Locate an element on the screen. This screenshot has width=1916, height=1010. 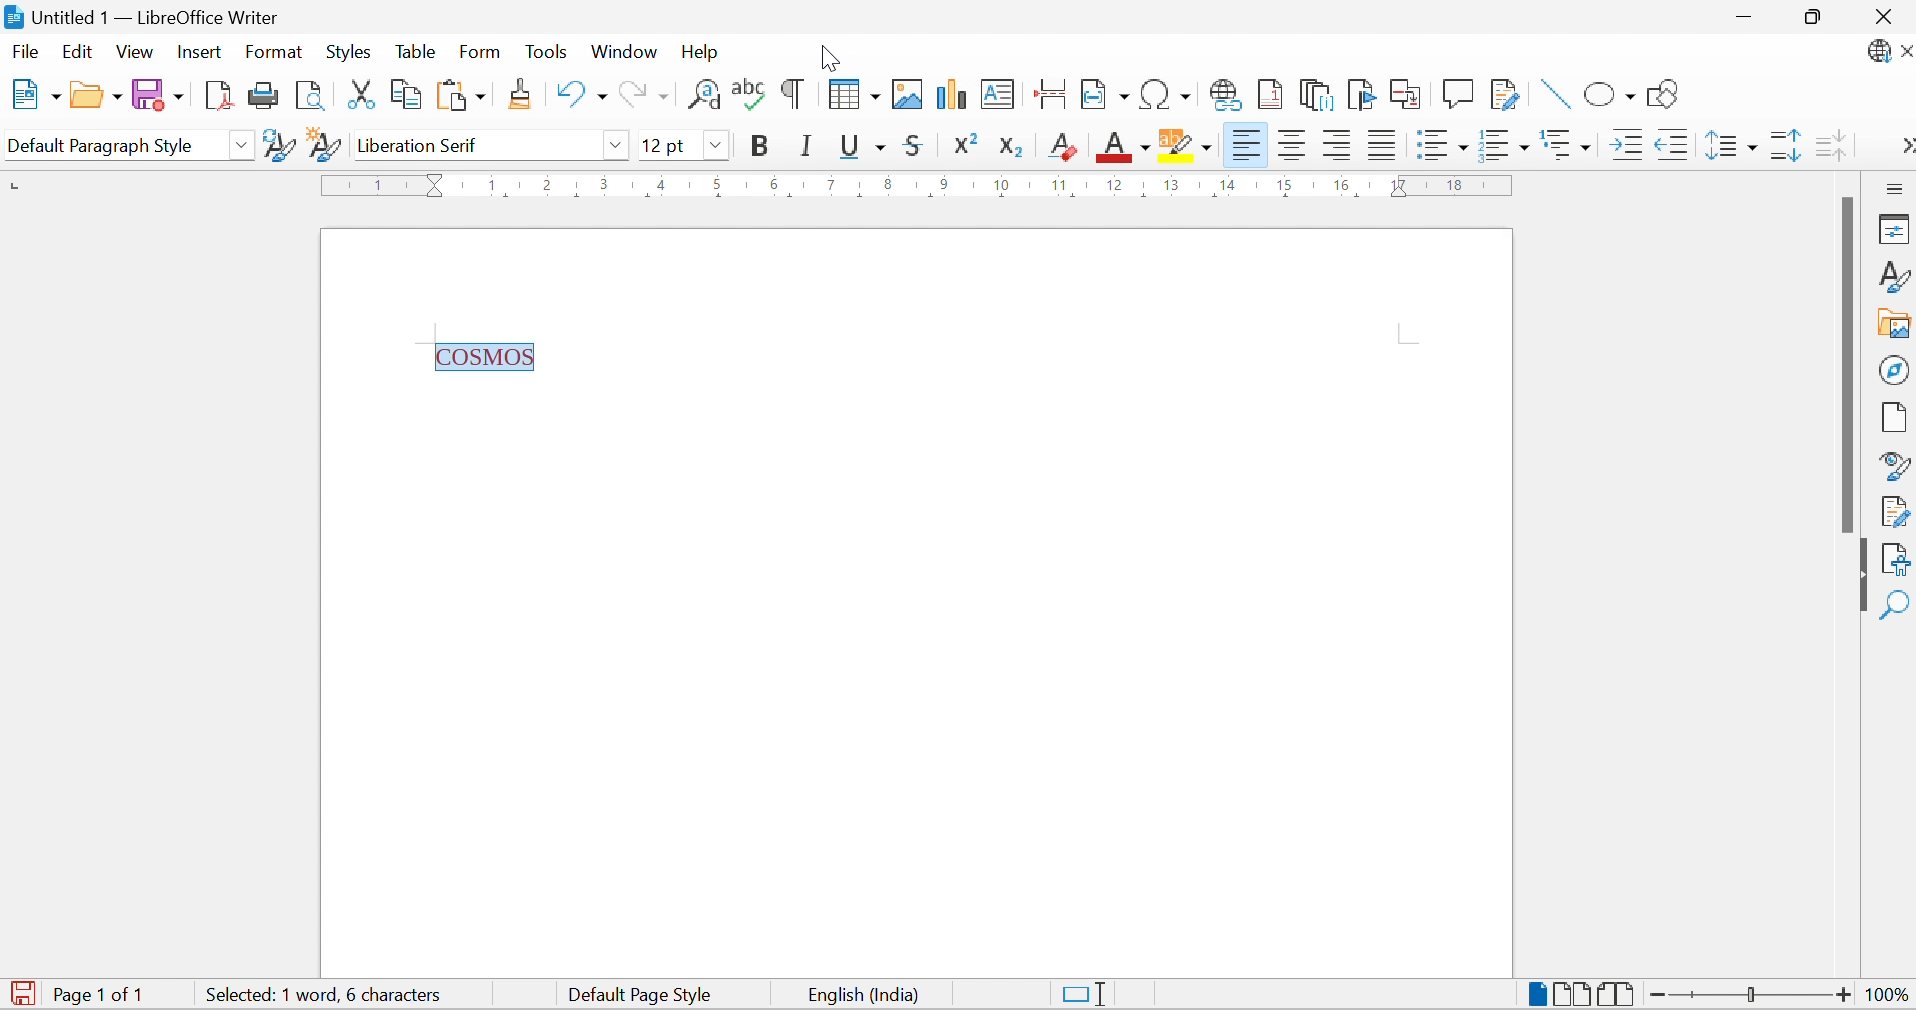
Find is located at coordinates (1897, 602).